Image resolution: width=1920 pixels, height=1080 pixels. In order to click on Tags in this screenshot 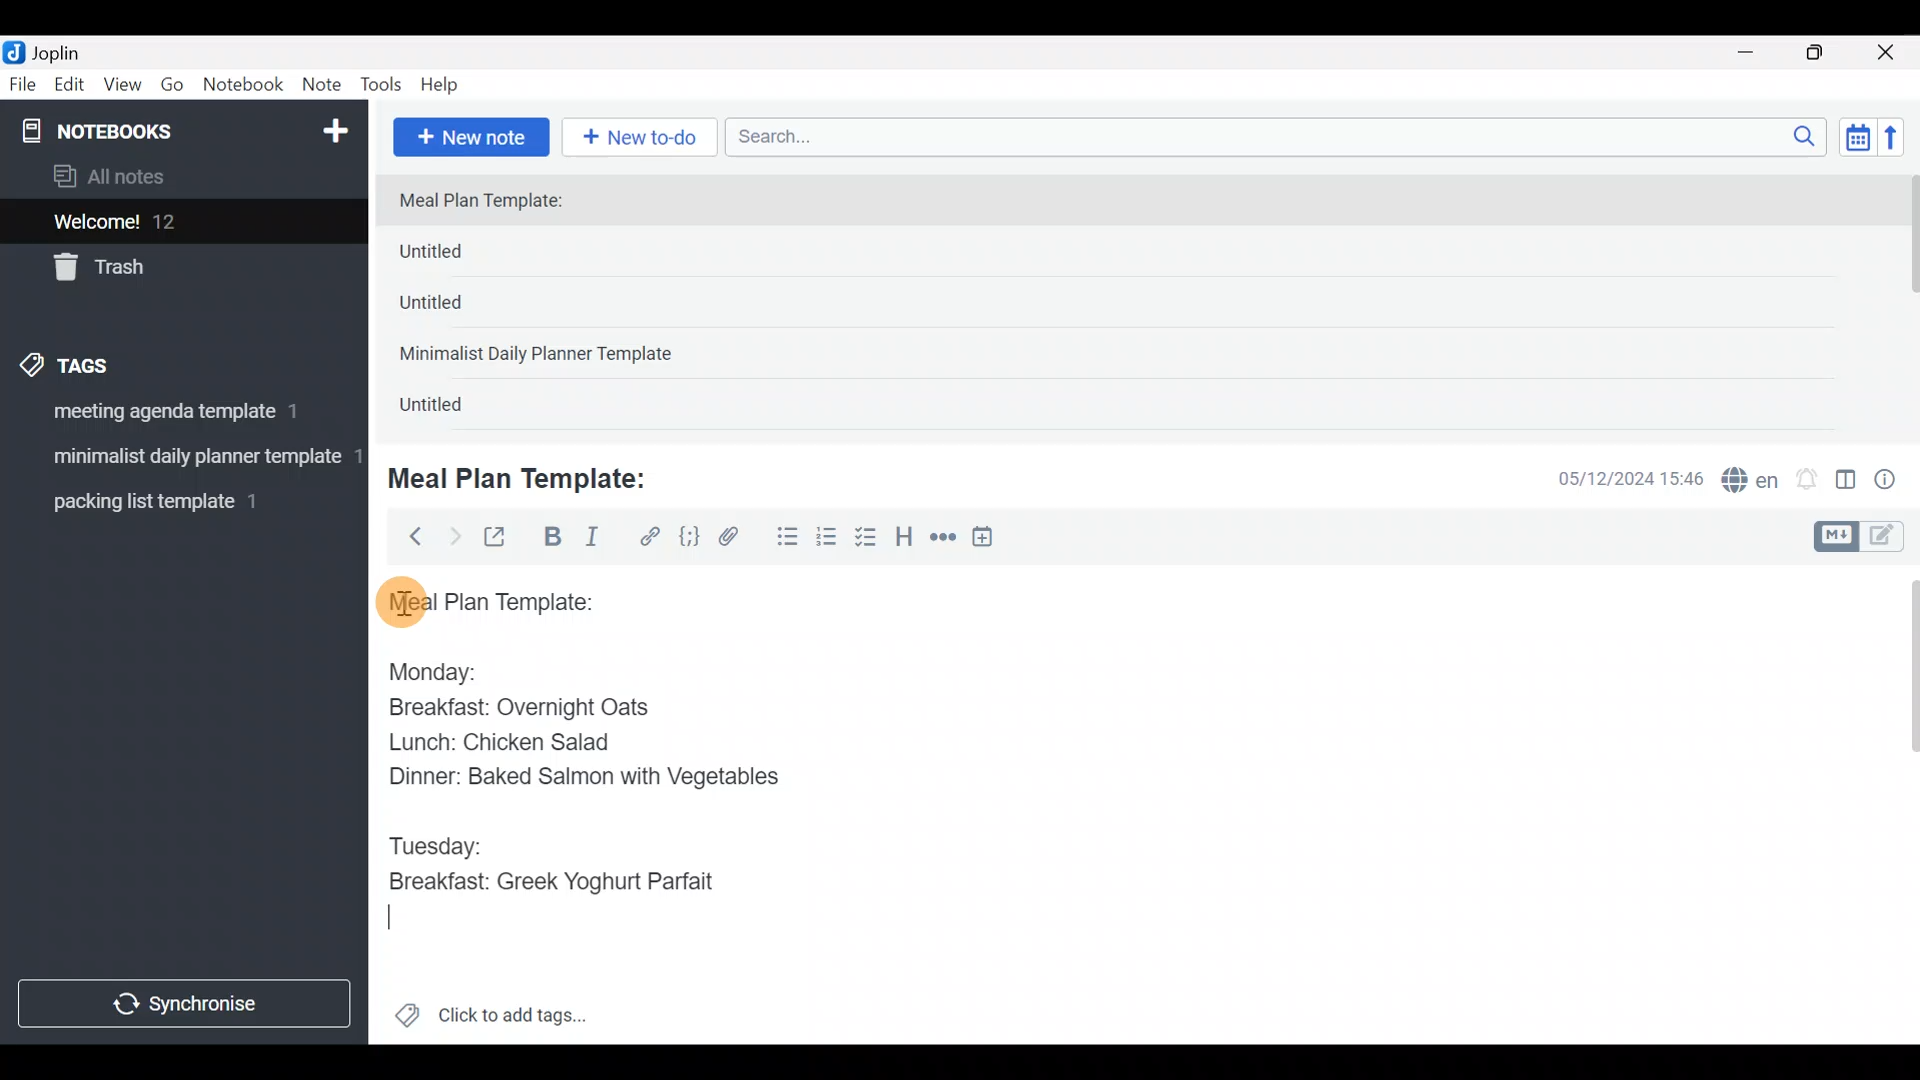, I will do `click(112, 362)`.